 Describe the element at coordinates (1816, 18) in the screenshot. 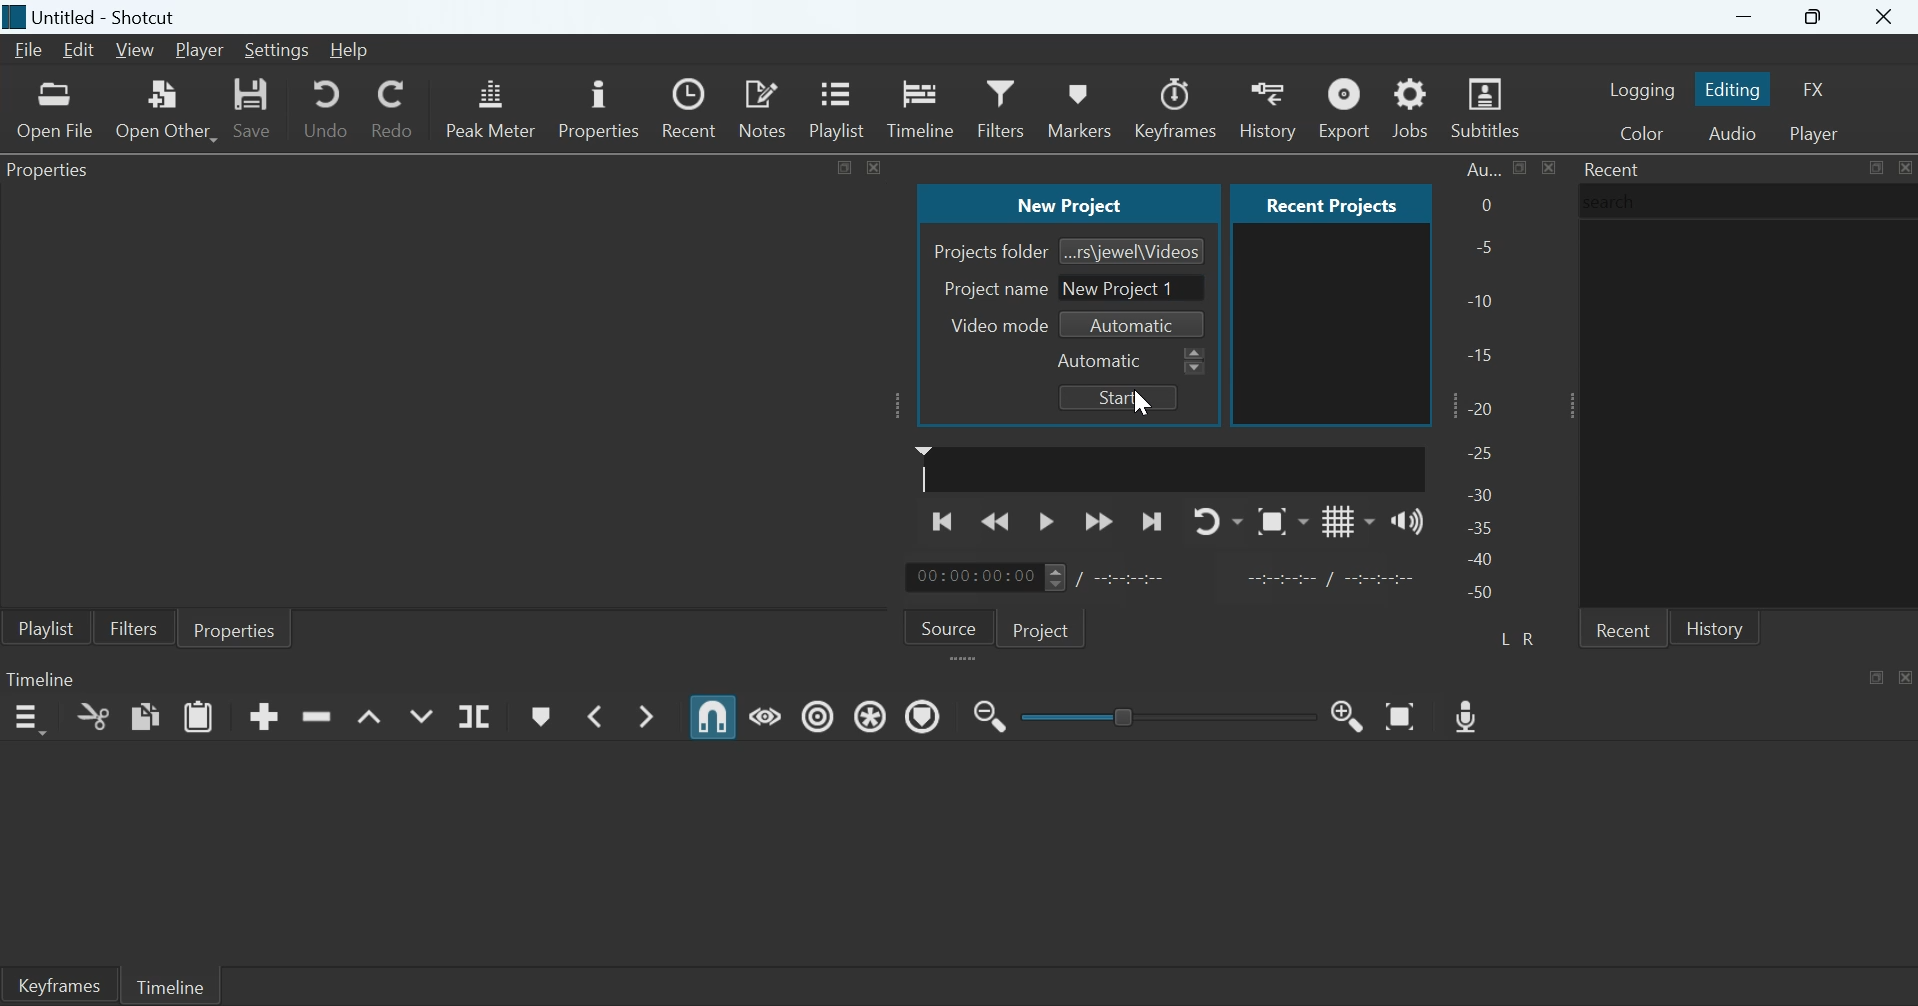

I see `Maximize` at that location.